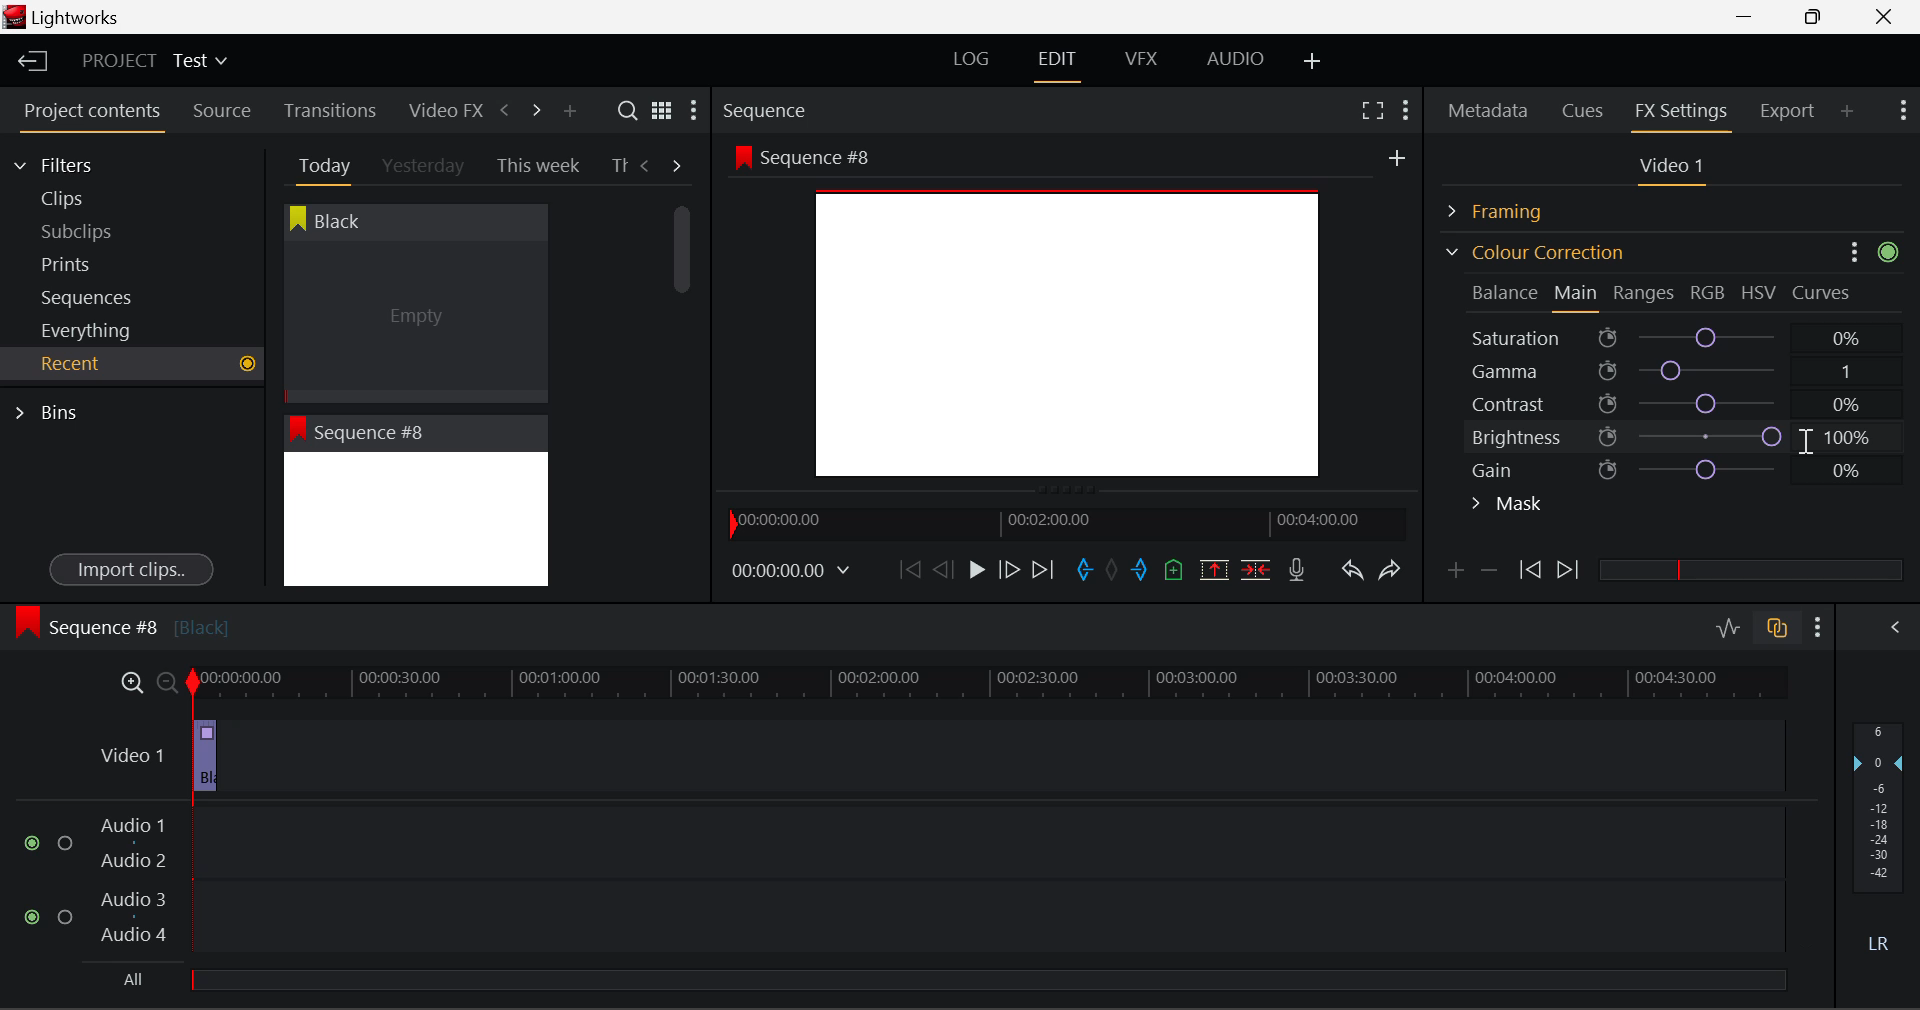 The height and width of the screenshot is (1010, 1920). What do you see at coordinates (1751, 17) in the screenshot?
I see `Restore Down` at bounding box center [1751, 17].